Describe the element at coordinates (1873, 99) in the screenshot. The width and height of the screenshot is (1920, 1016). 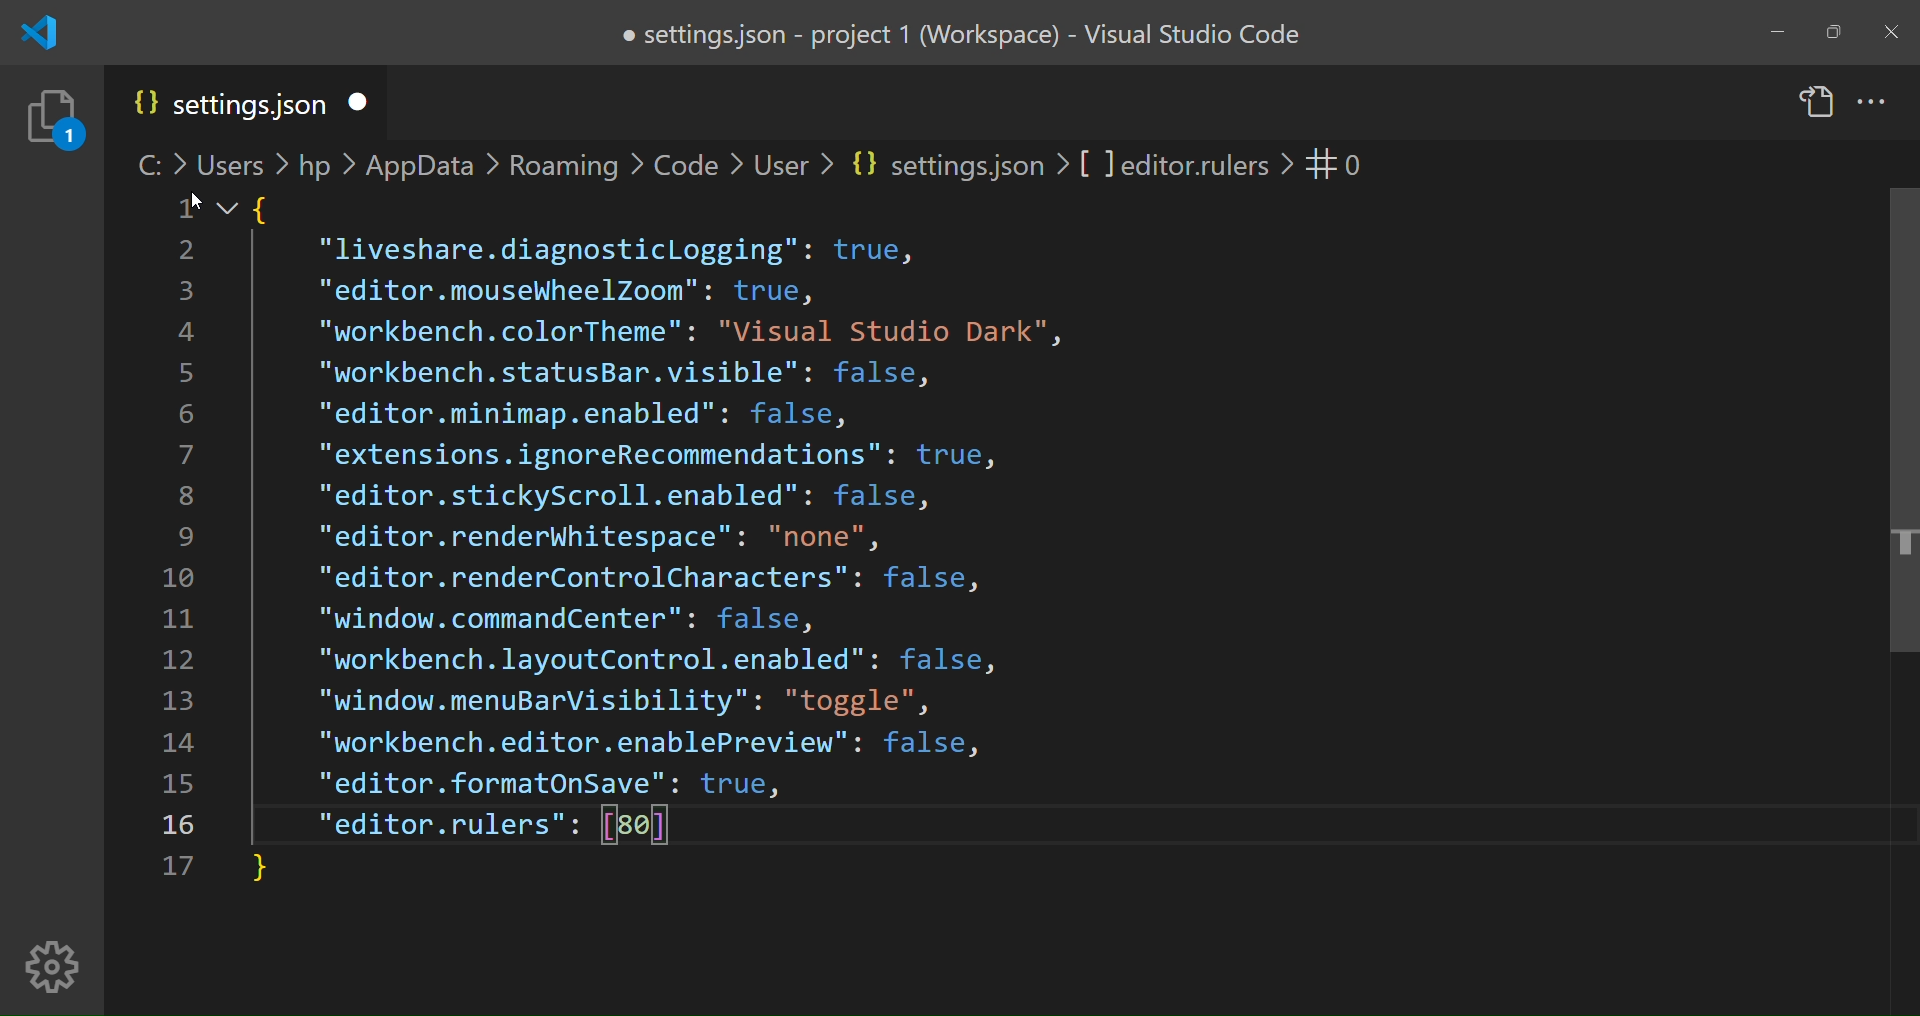
I see `more actions` at that location.